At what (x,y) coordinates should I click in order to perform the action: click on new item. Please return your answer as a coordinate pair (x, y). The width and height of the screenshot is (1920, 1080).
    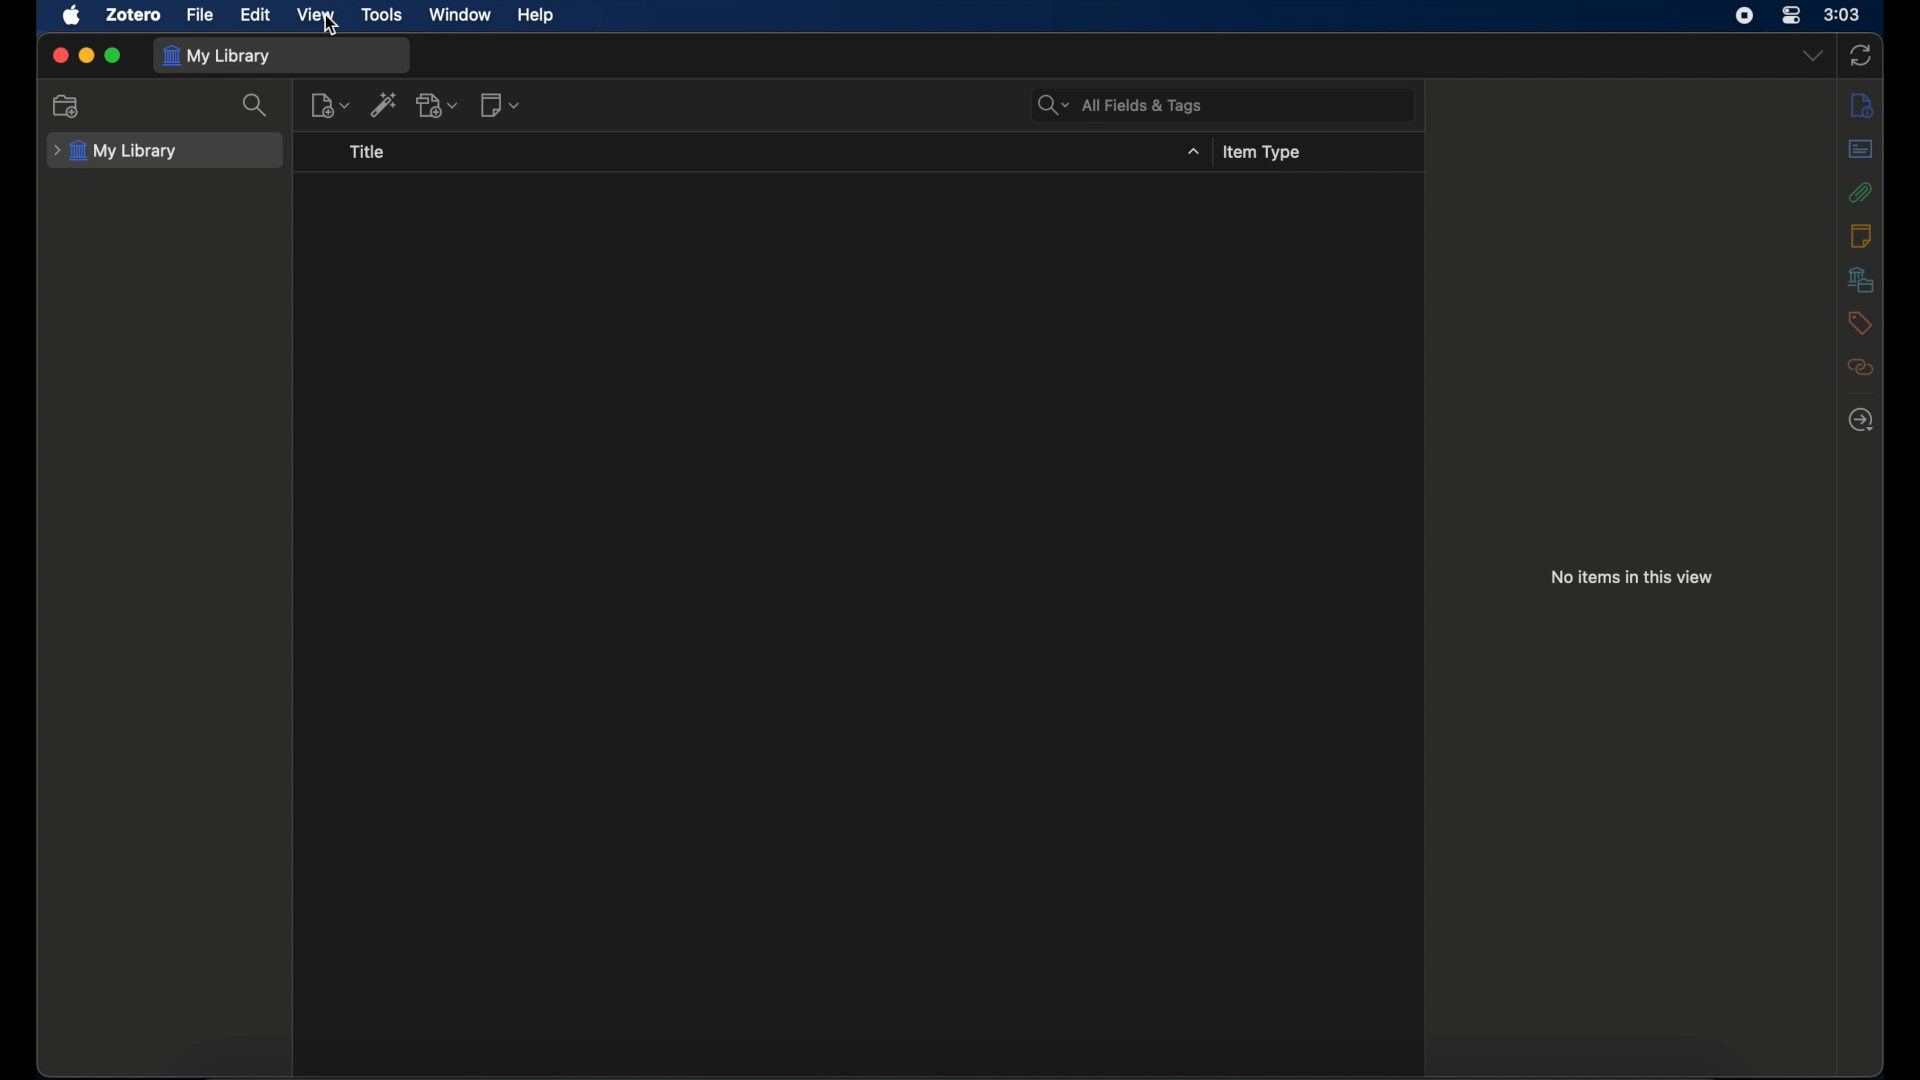
    Looking at the image, I should click on (329, 104).